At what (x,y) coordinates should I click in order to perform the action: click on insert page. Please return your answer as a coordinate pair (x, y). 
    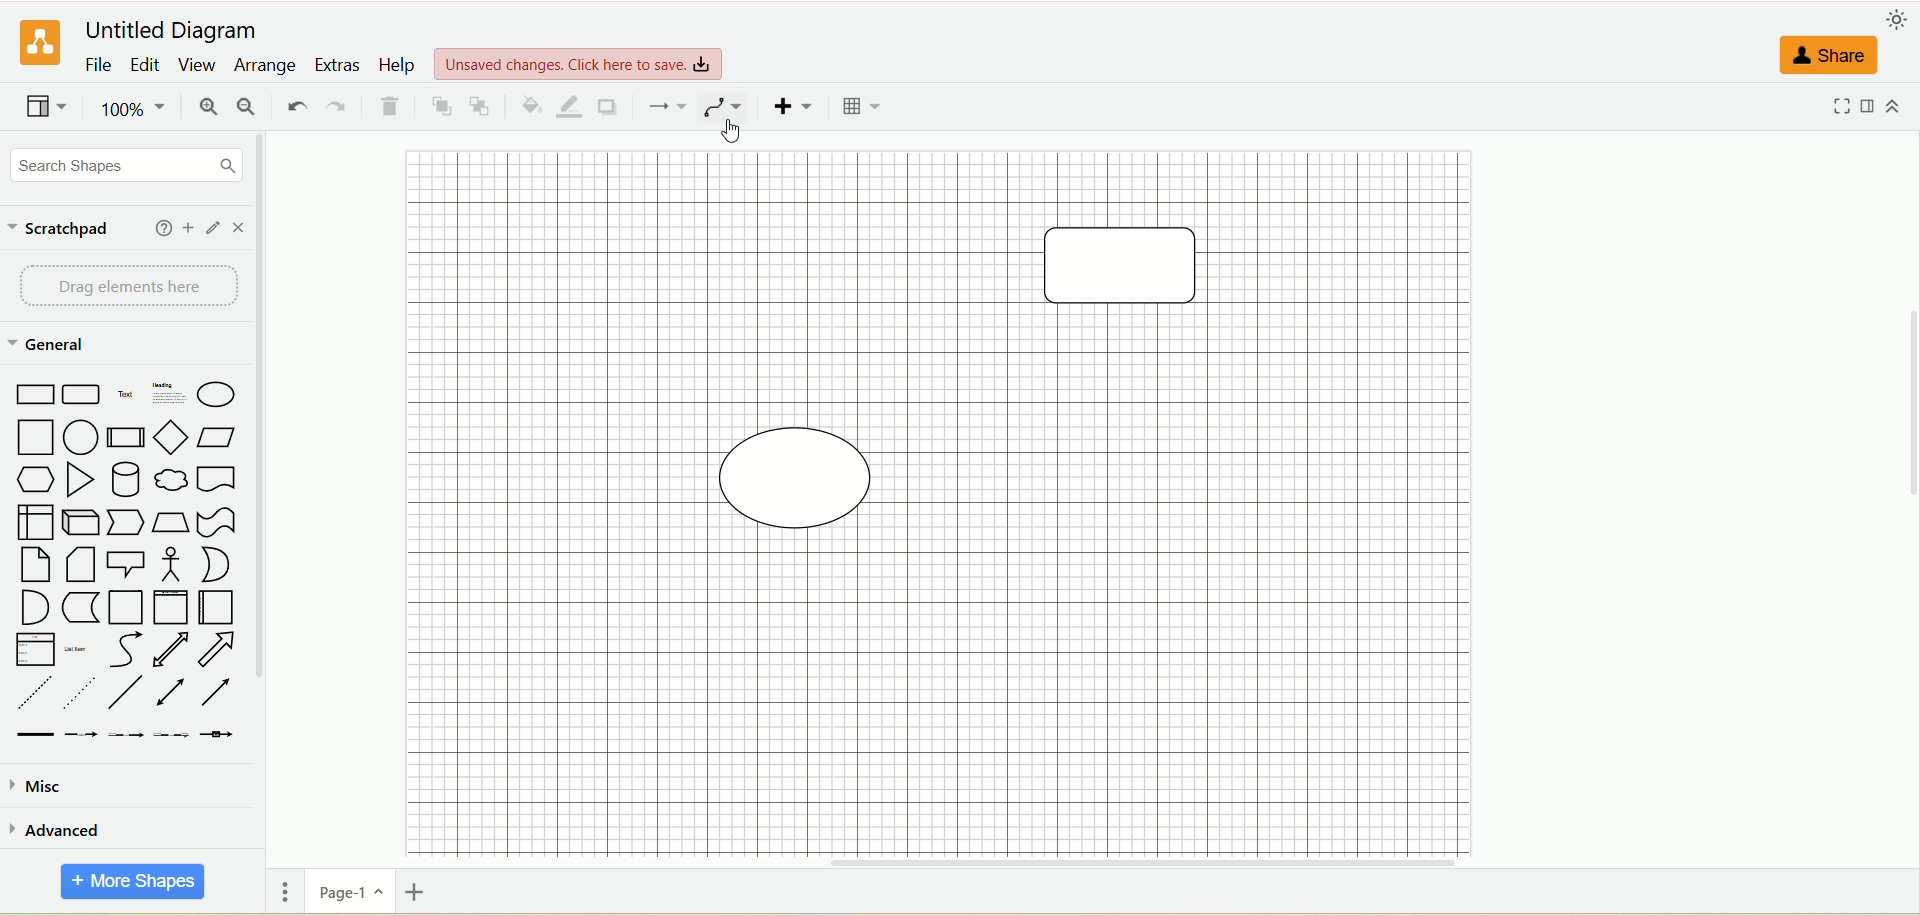
    Looking at the image, I should click on (424, 894).